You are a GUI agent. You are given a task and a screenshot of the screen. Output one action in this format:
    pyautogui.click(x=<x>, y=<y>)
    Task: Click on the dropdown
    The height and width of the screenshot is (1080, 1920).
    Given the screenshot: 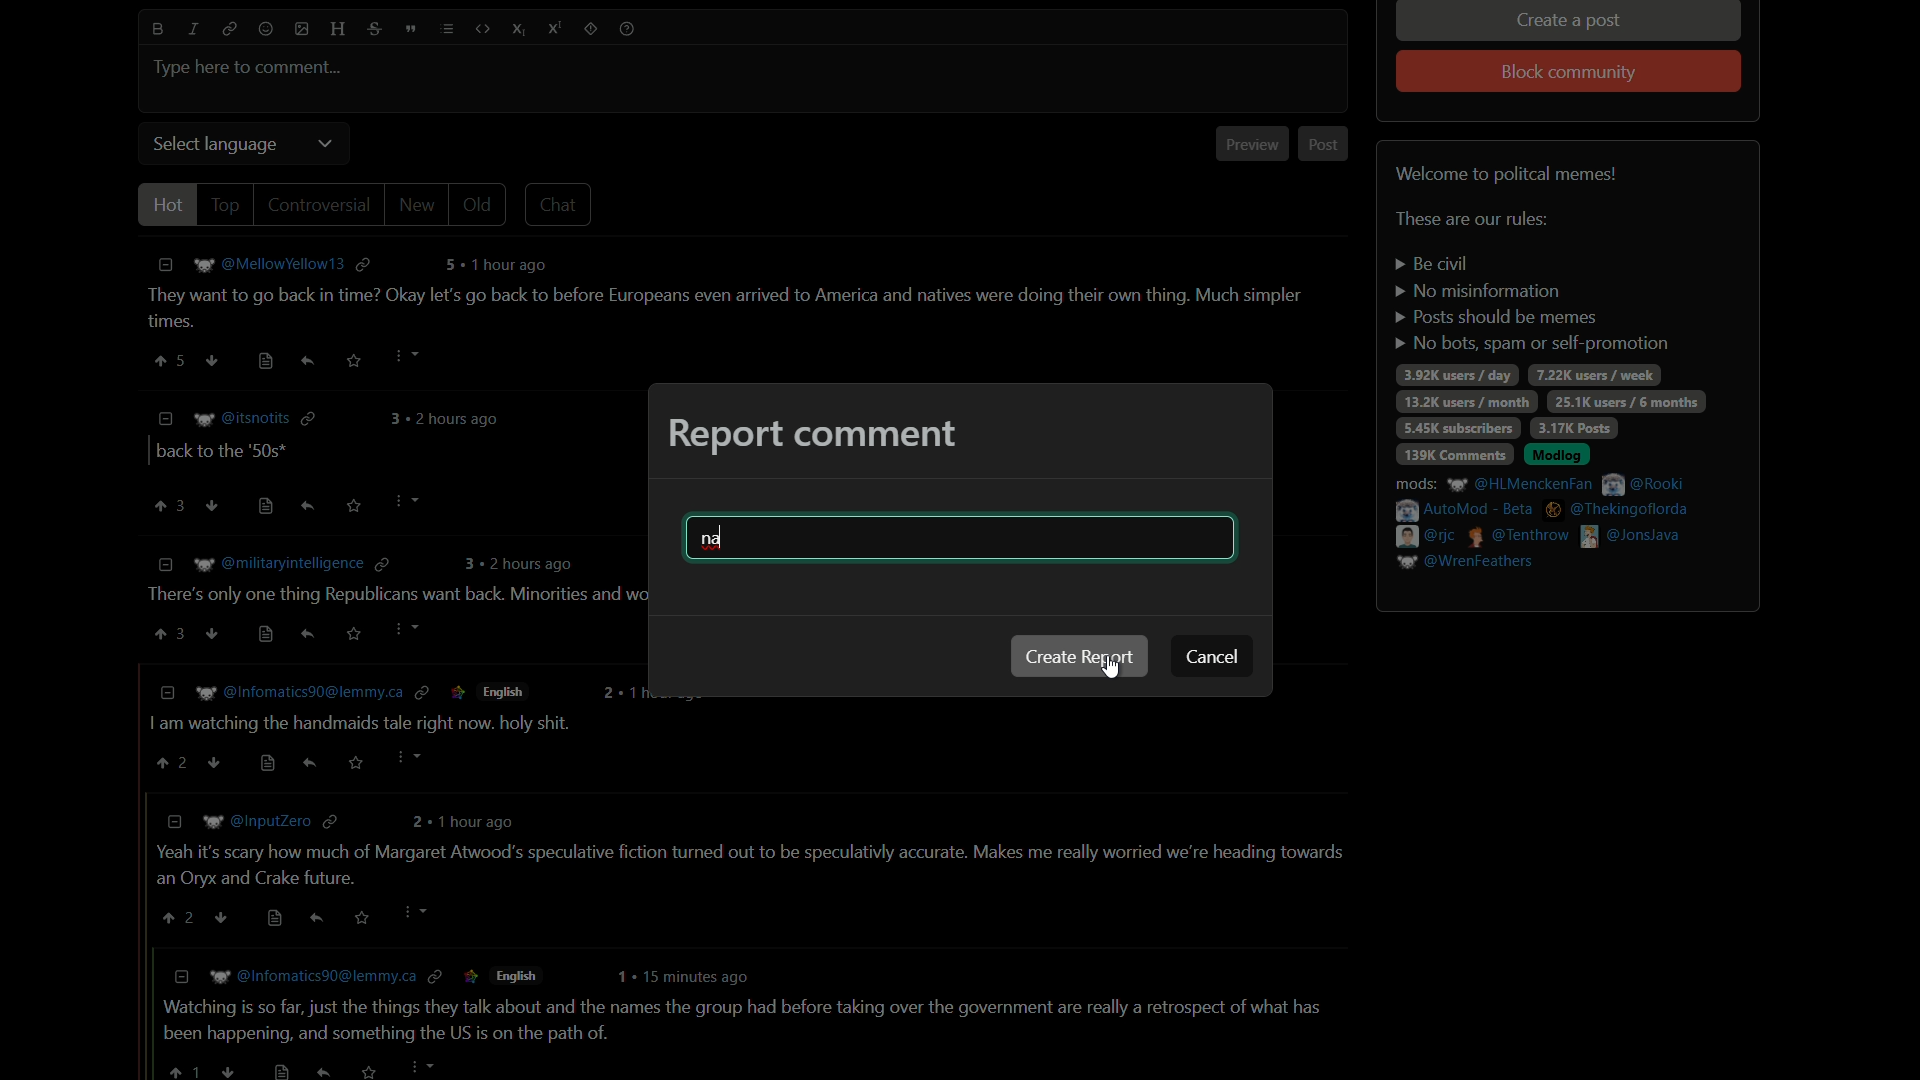 What is the action you would take?
    pyautogui.click(x=325, y=144)
    